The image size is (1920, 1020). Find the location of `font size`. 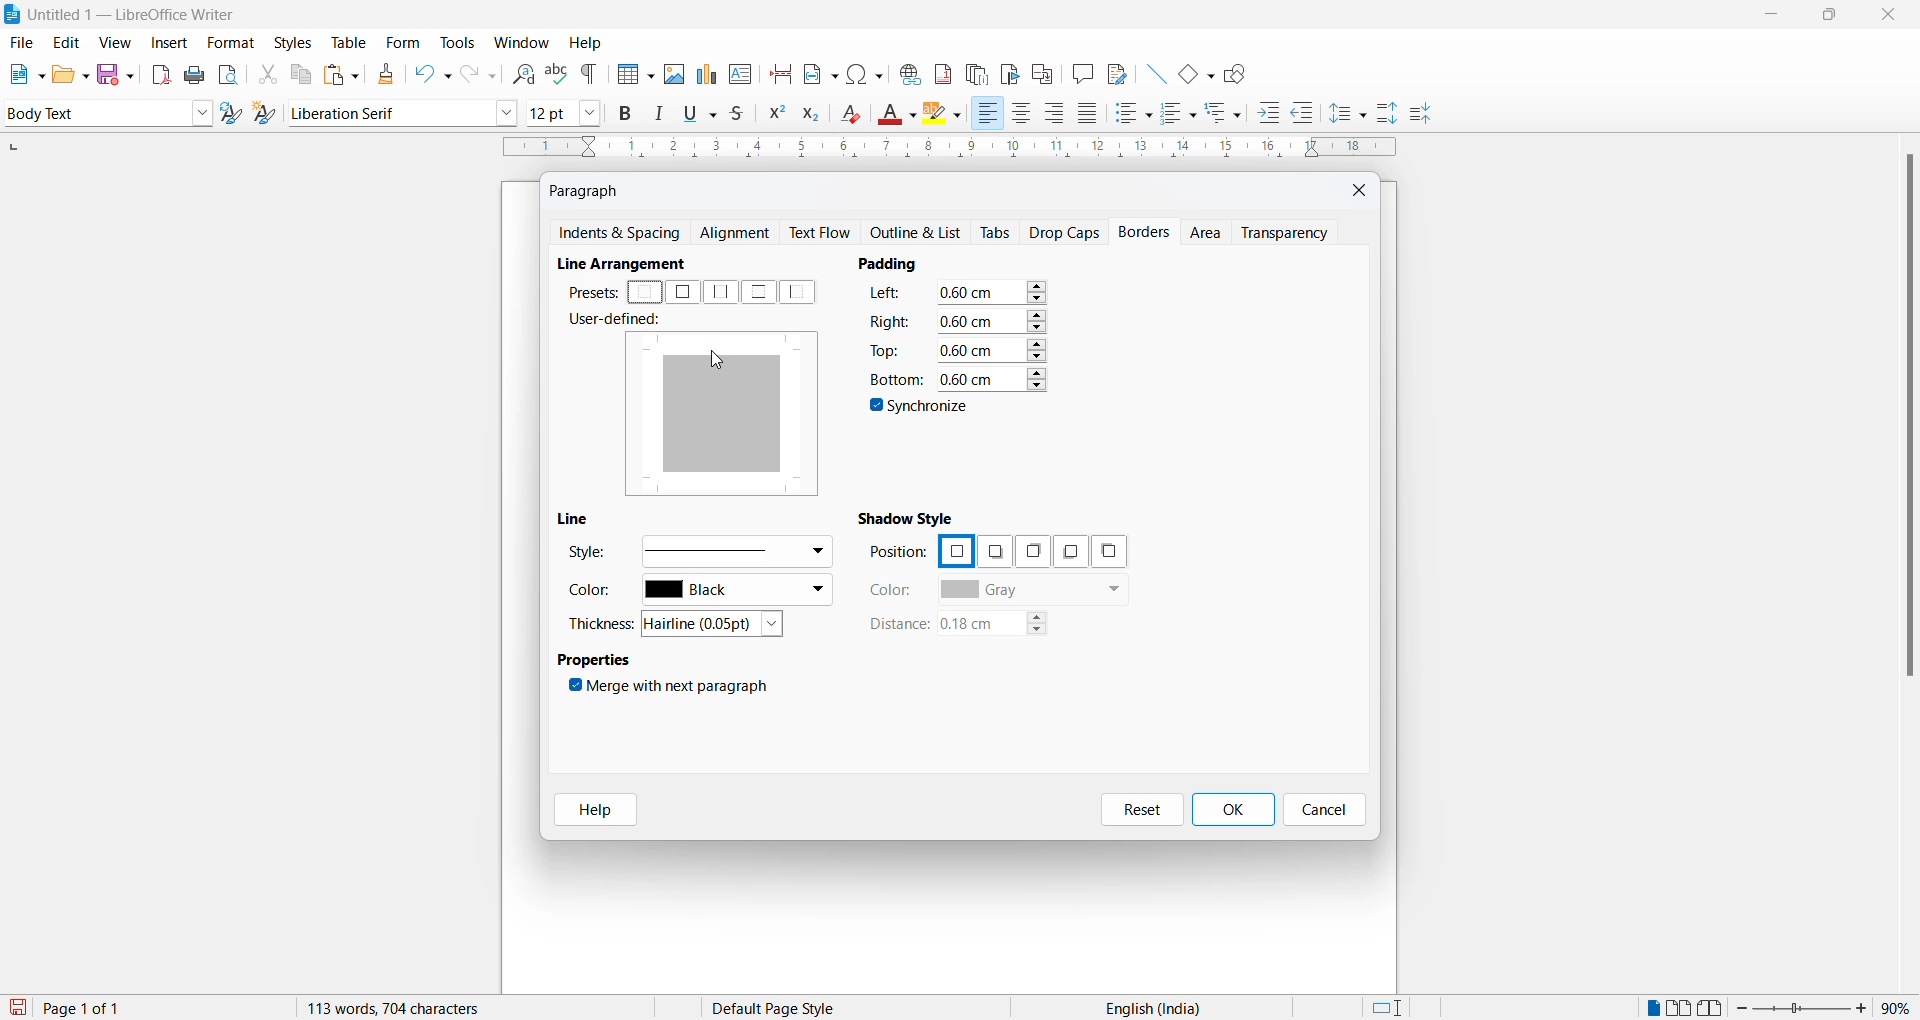

font size is located at coordinates (549, 112).